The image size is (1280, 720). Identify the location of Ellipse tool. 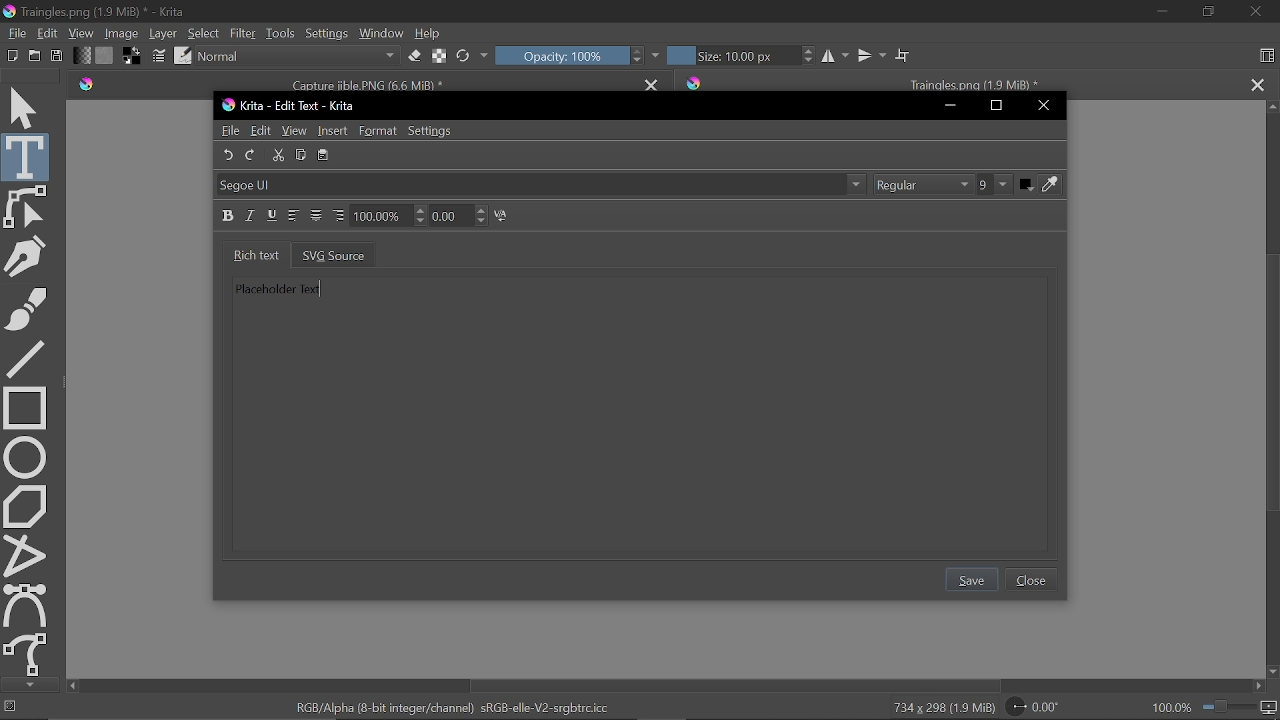
(28, 456).